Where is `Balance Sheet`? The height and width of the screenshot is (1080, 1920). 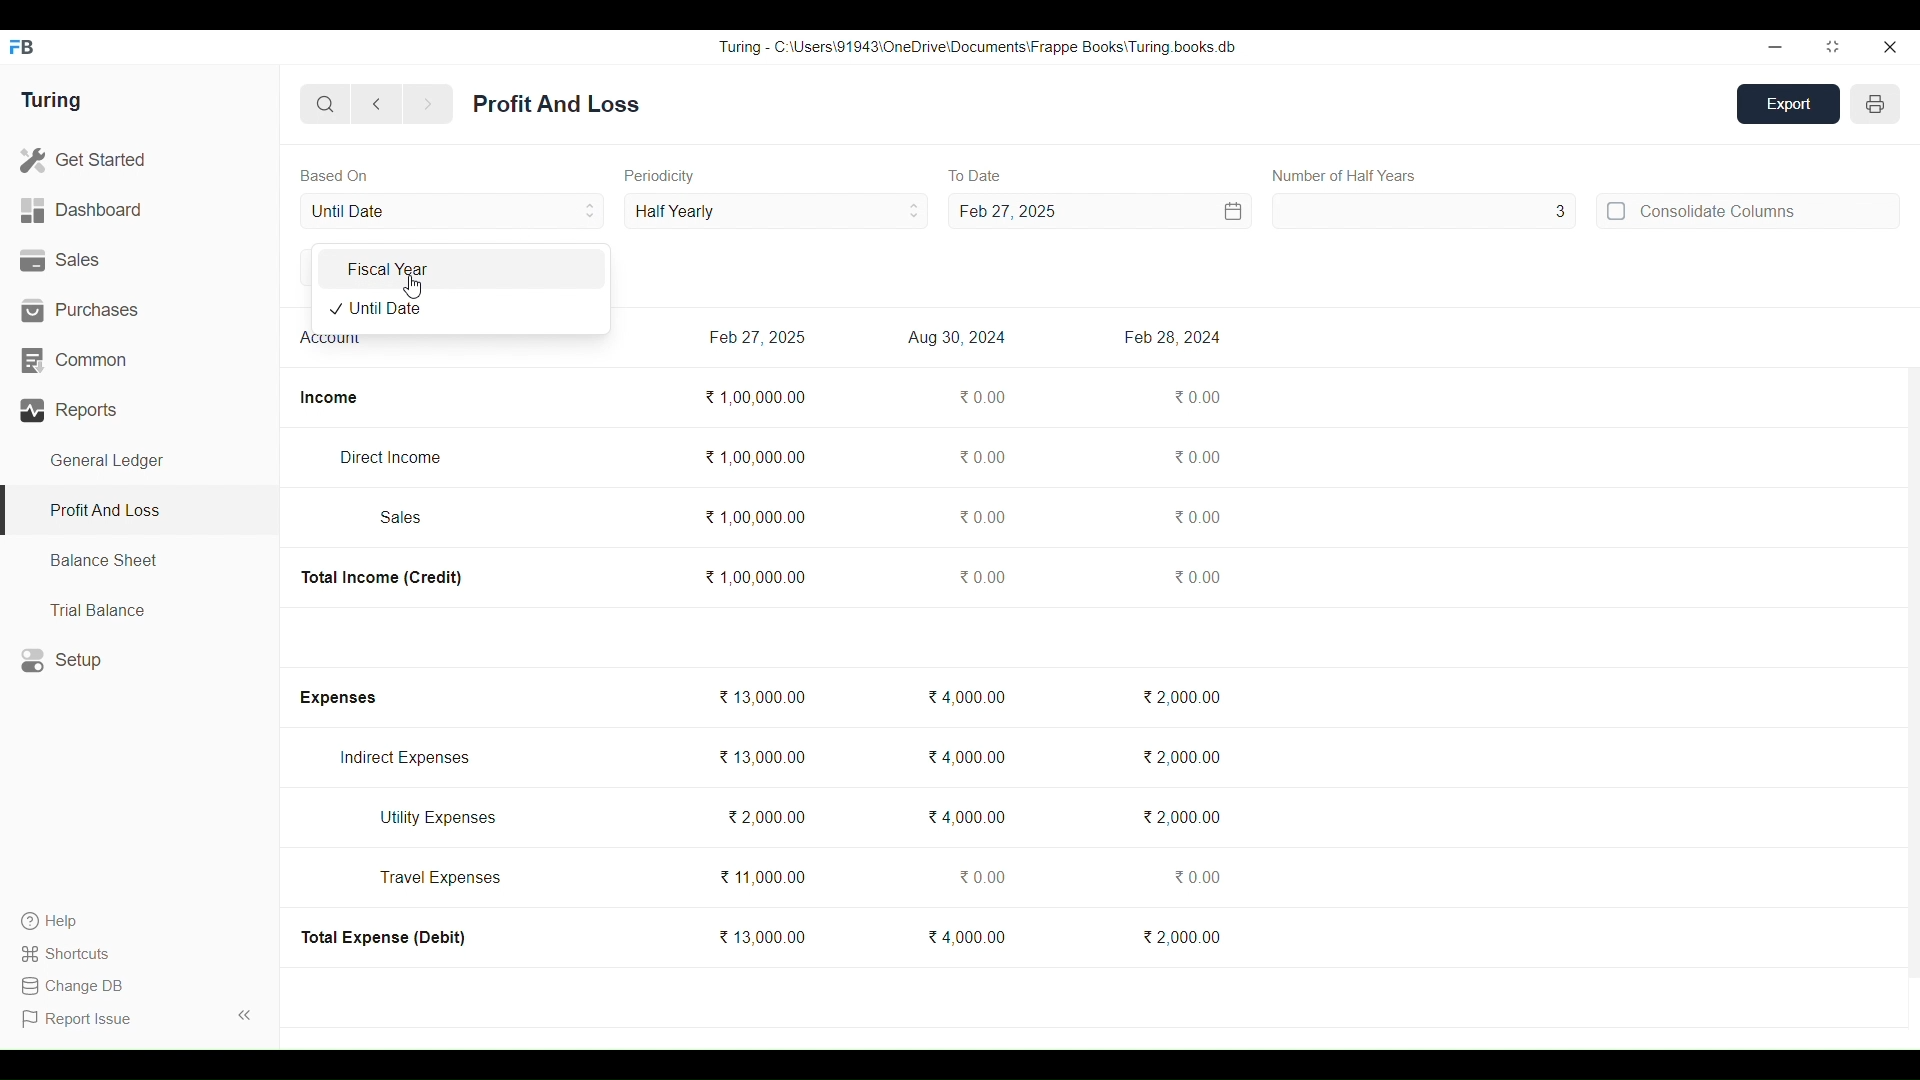
Balance Sheet is located at coordinates (140, 561).